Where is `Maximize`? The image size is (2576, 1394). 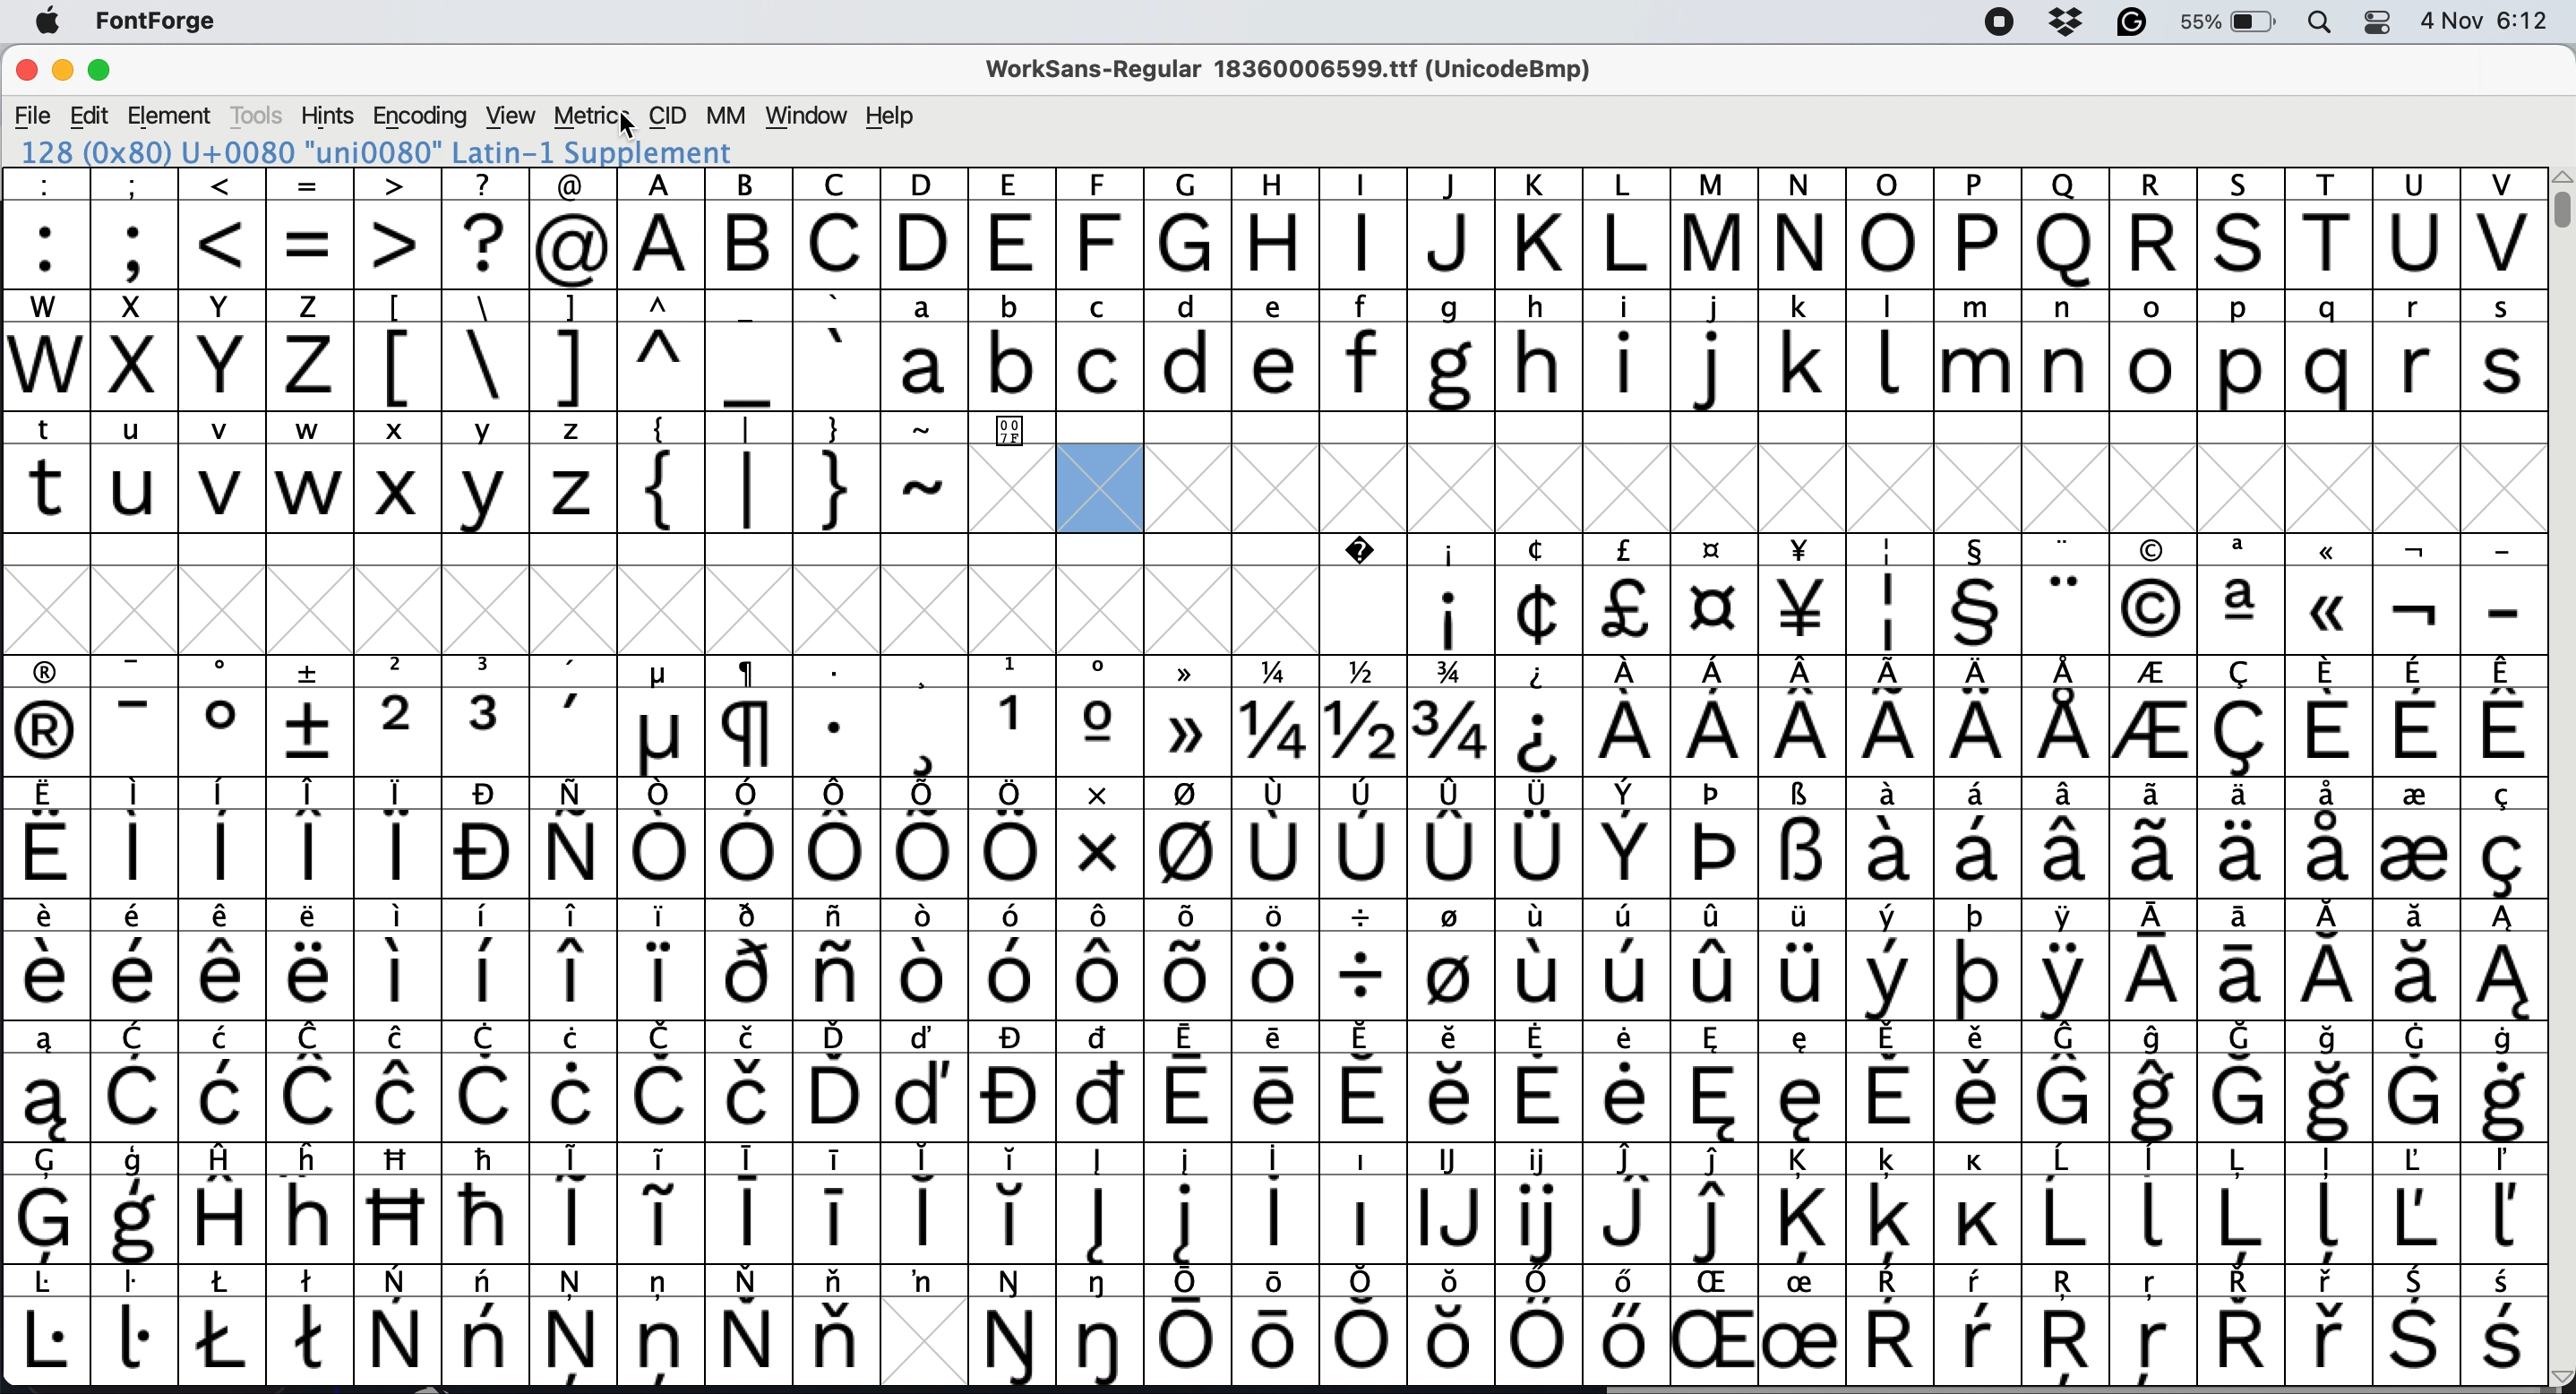 Maximize is located at coordinates (108, 70).